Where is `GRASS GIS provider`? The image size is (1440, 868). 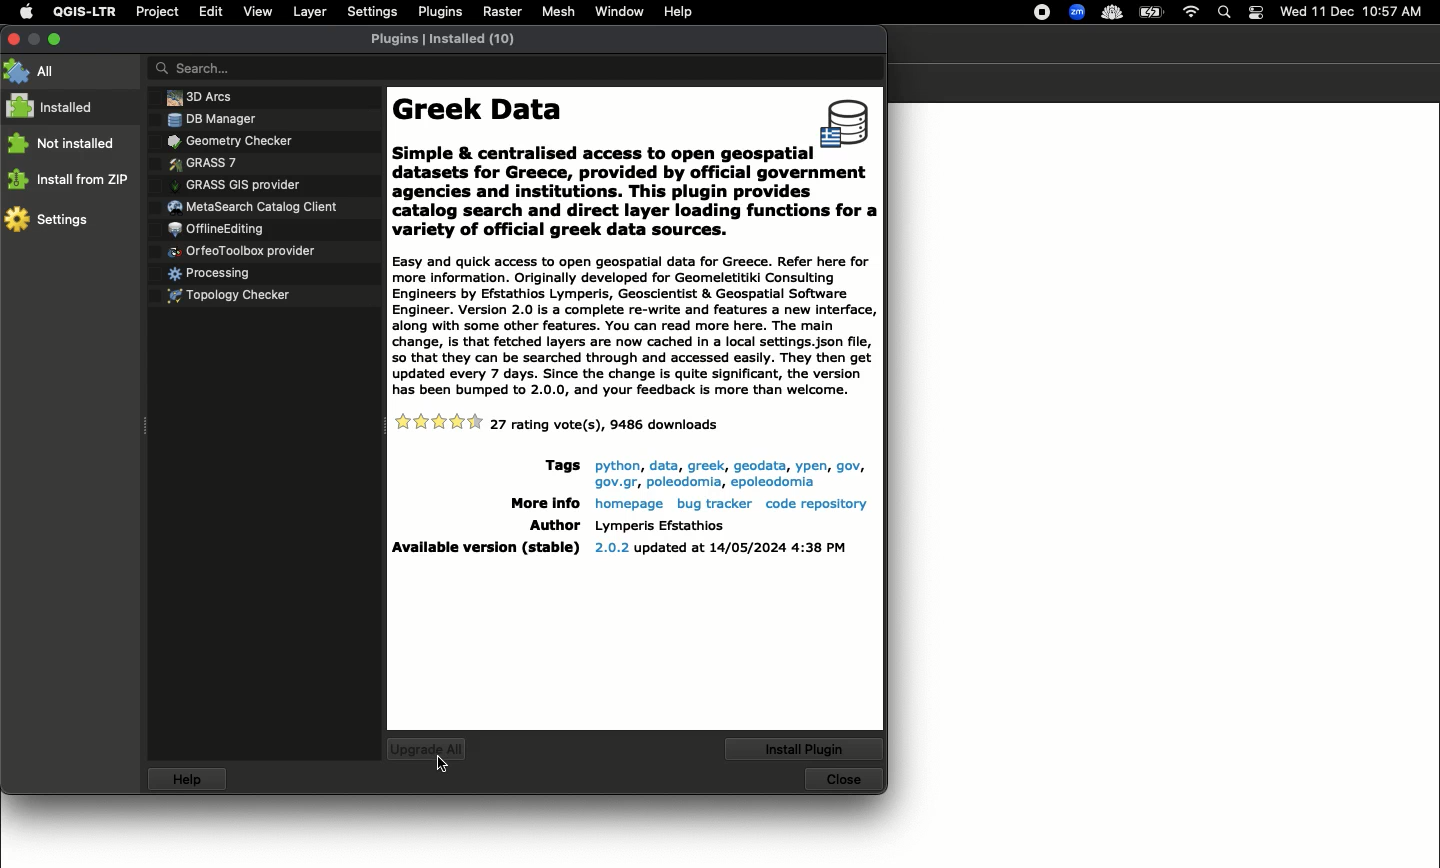
GRASS GIS provider is located at coordinates (236, 184).